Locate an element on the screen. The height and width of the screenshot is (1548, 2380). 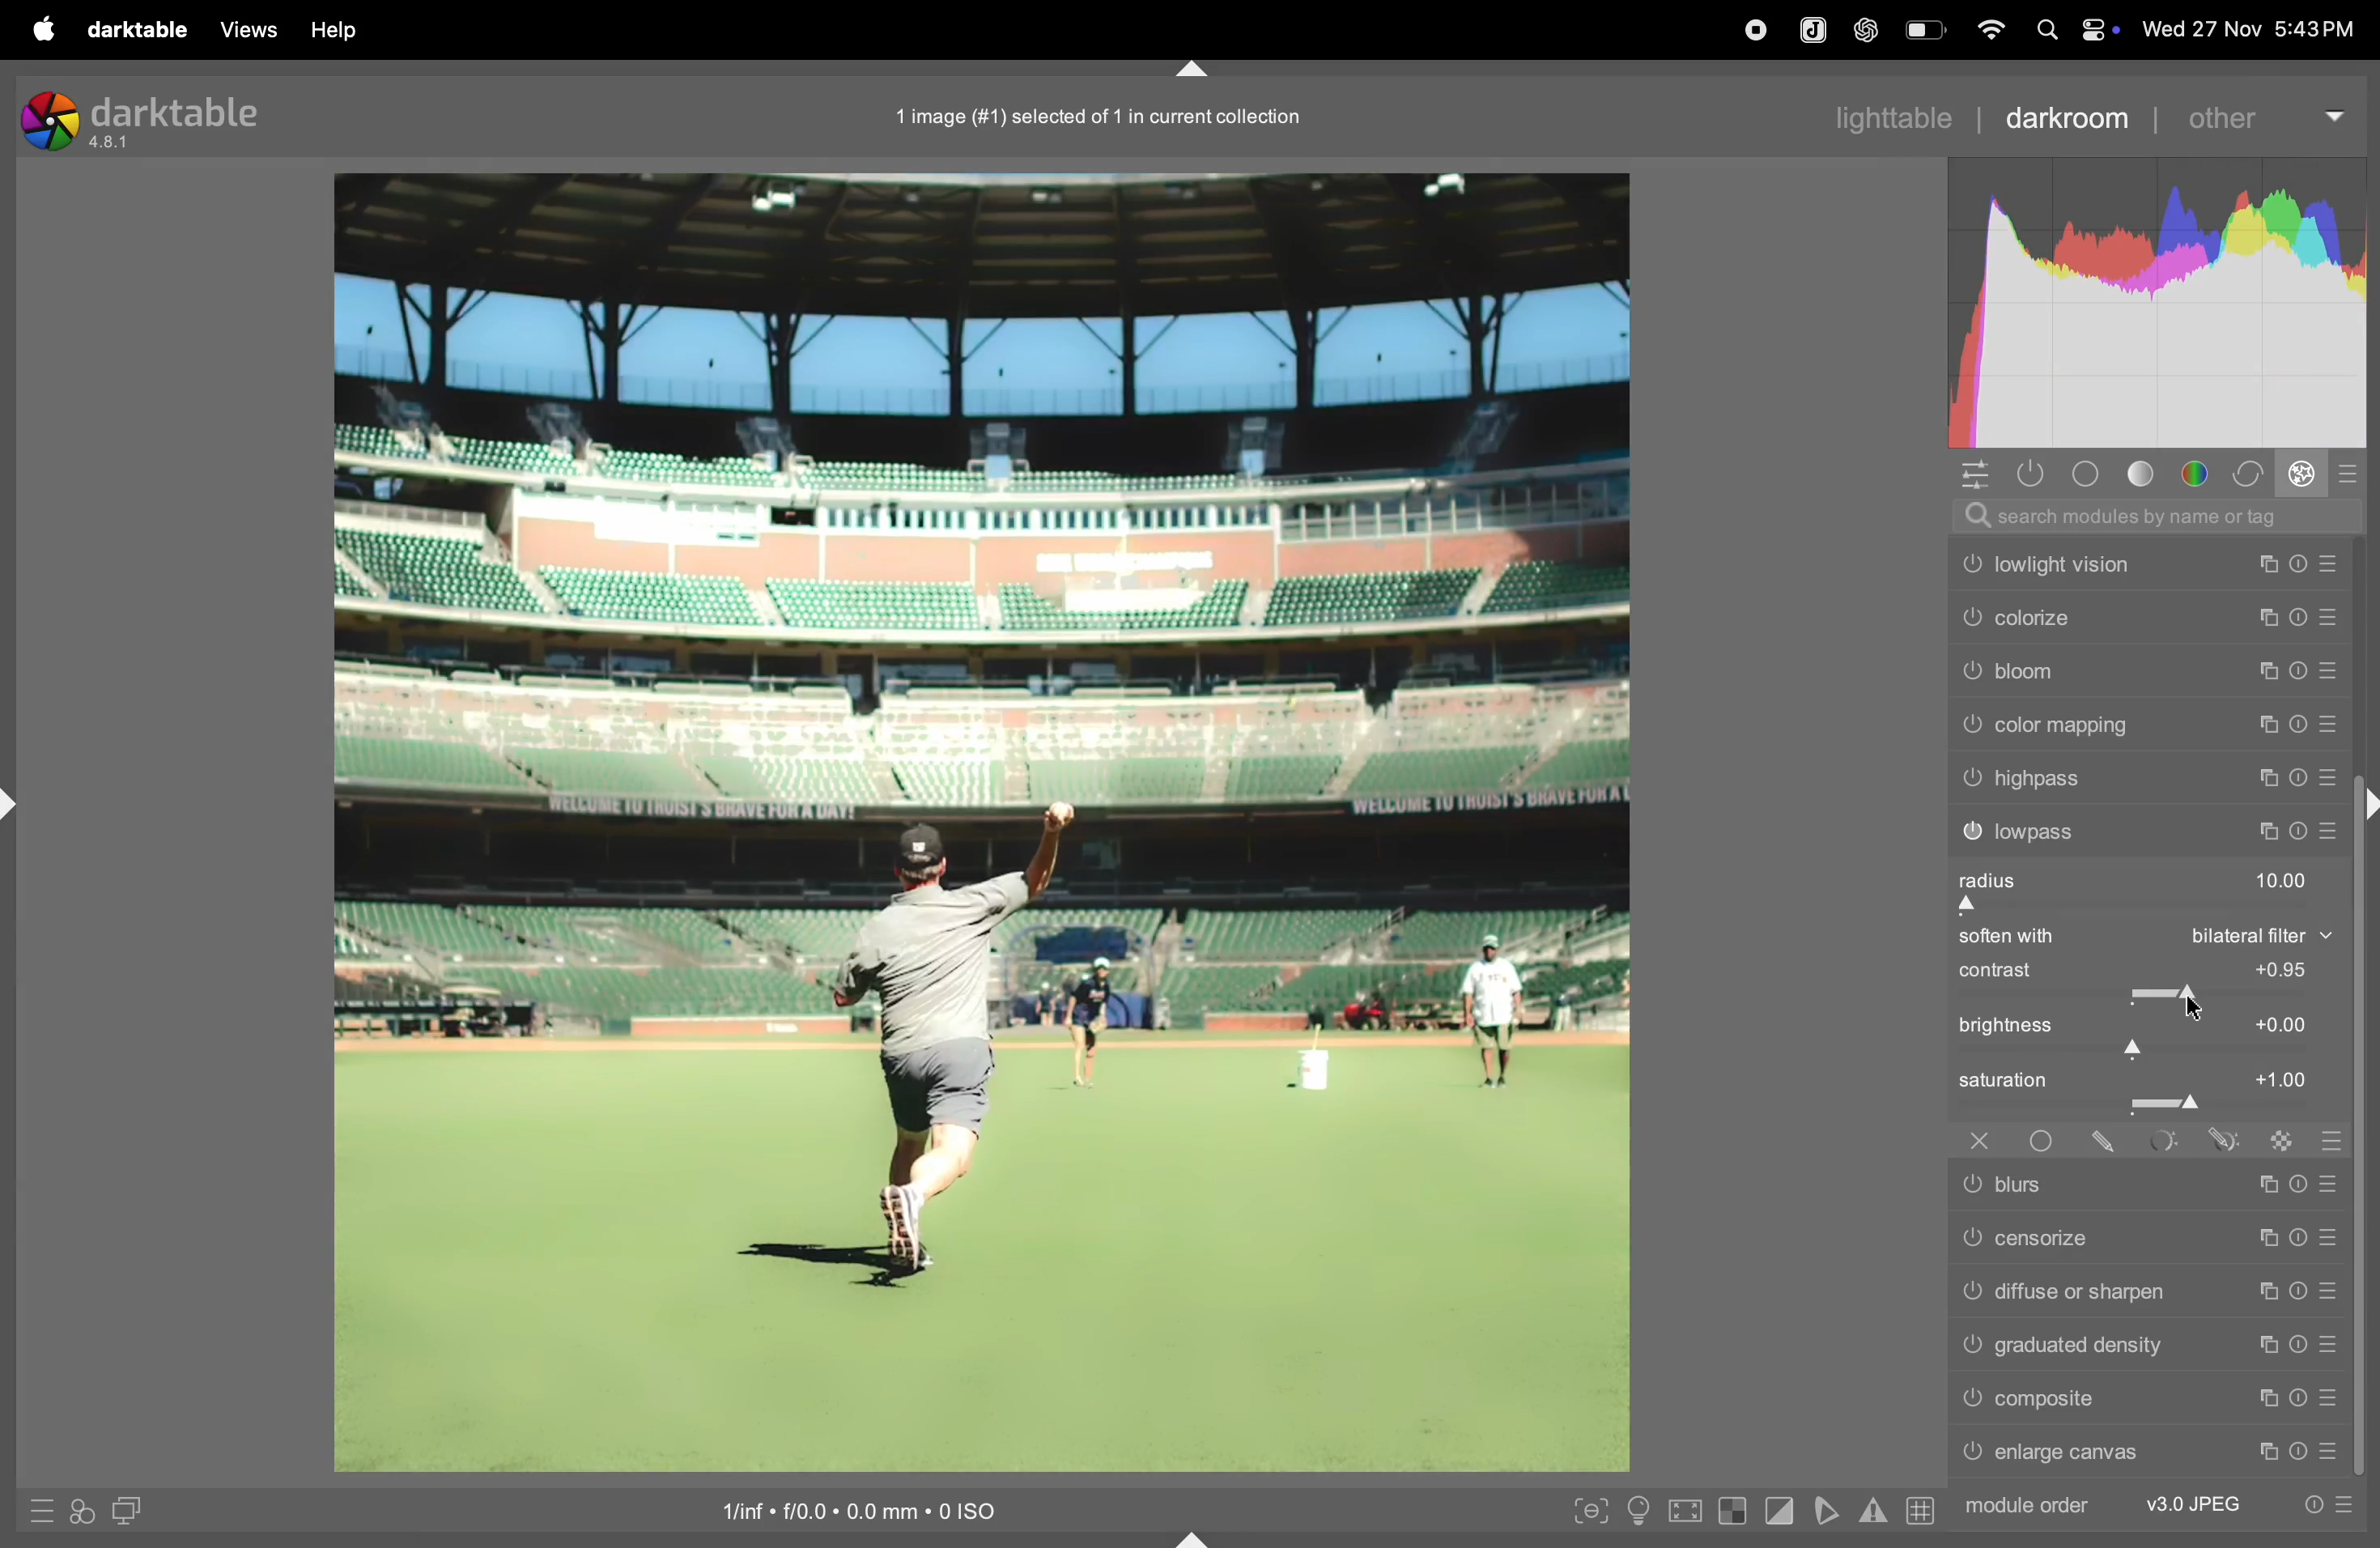
drawn & parmetric mask is located at coordinates (2228, 1141).